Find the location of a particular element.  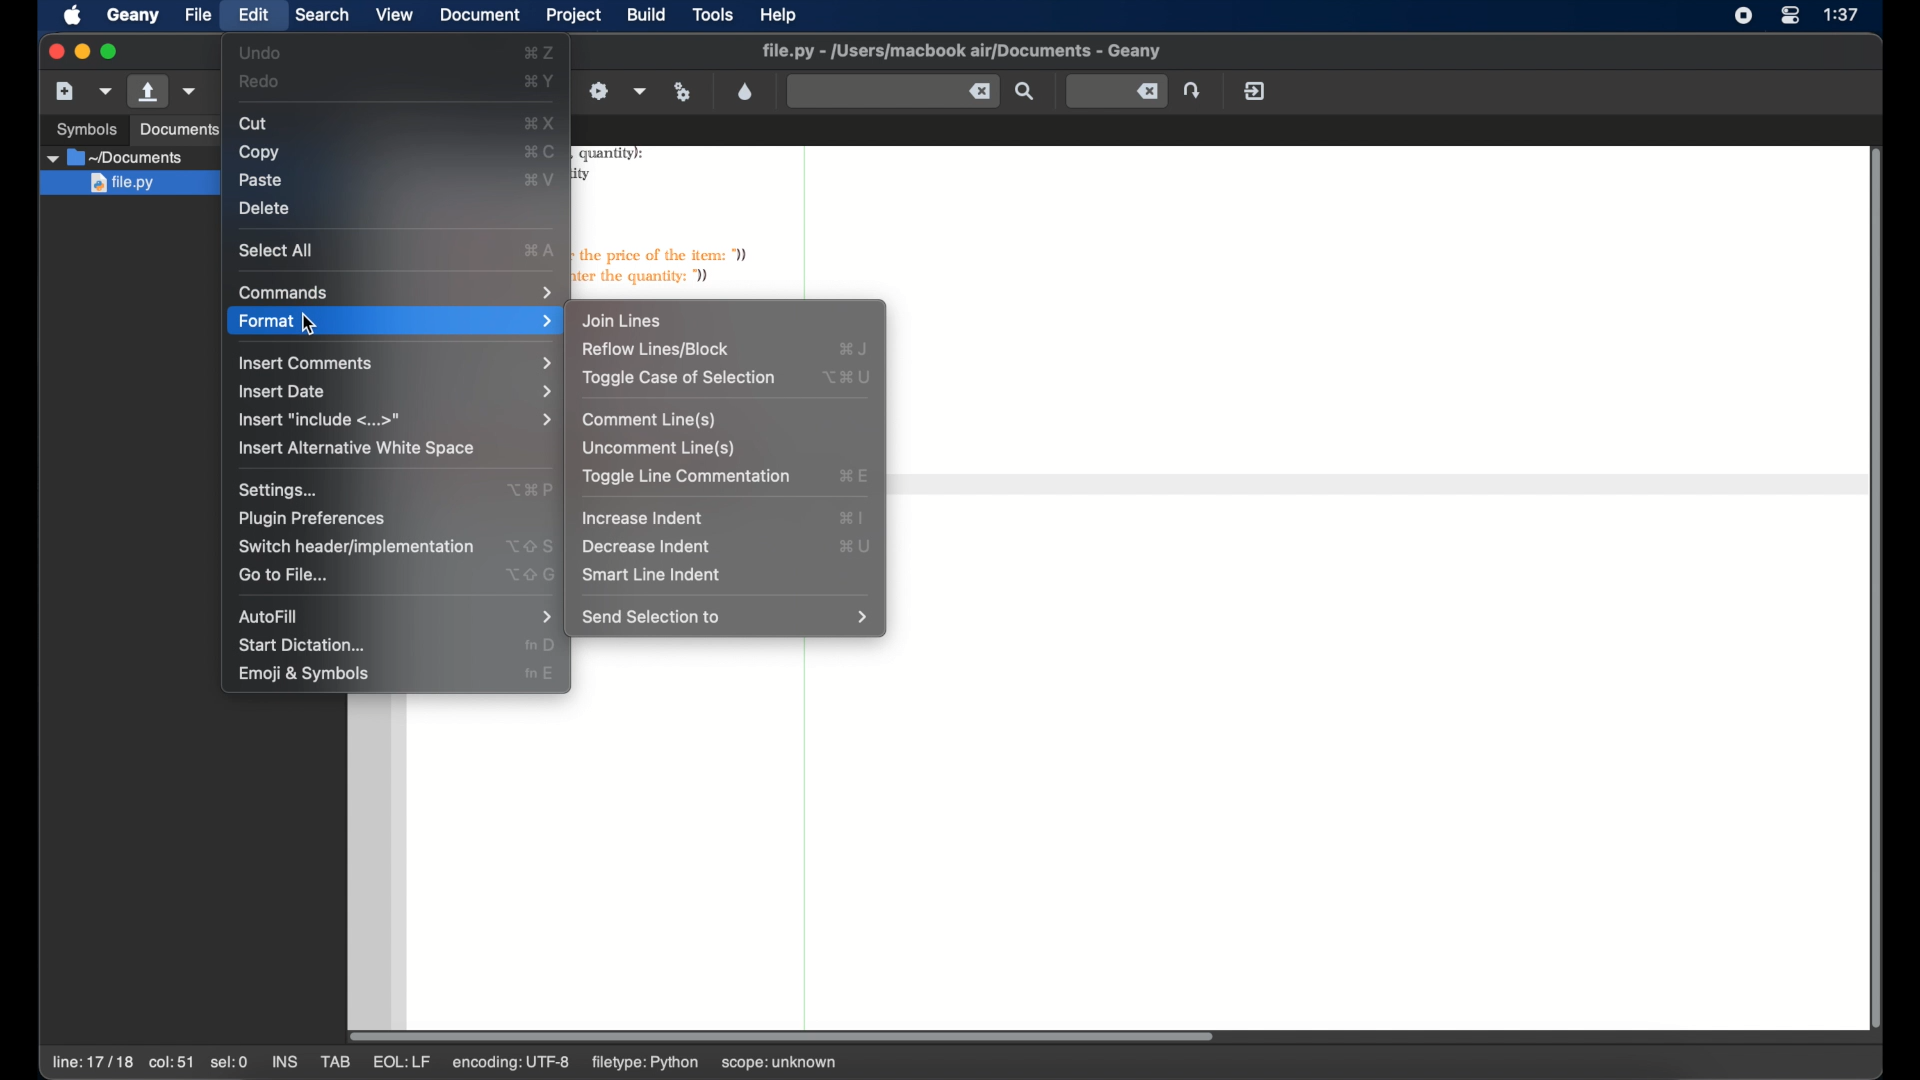

start dictation is located at coordinates (300, 646).